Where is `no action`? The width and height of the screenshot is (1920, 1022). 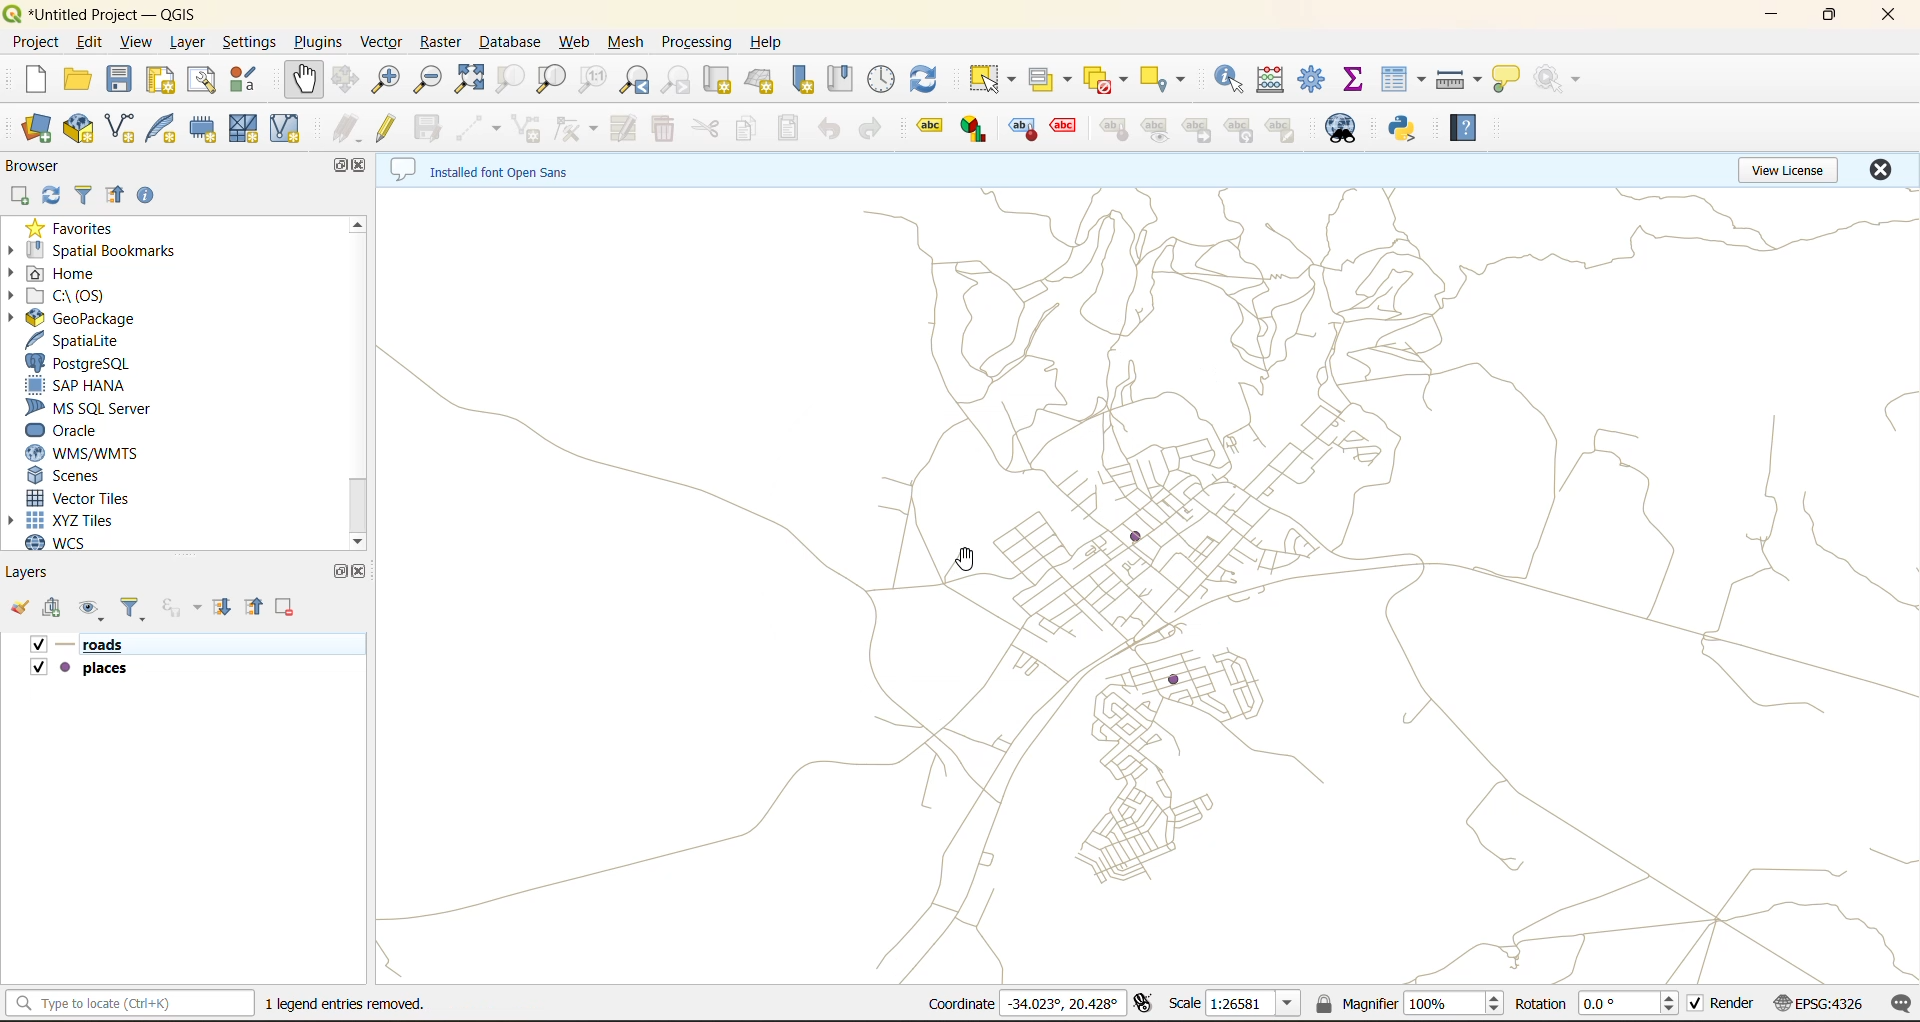 no action is located at coordinates (1561, 81).